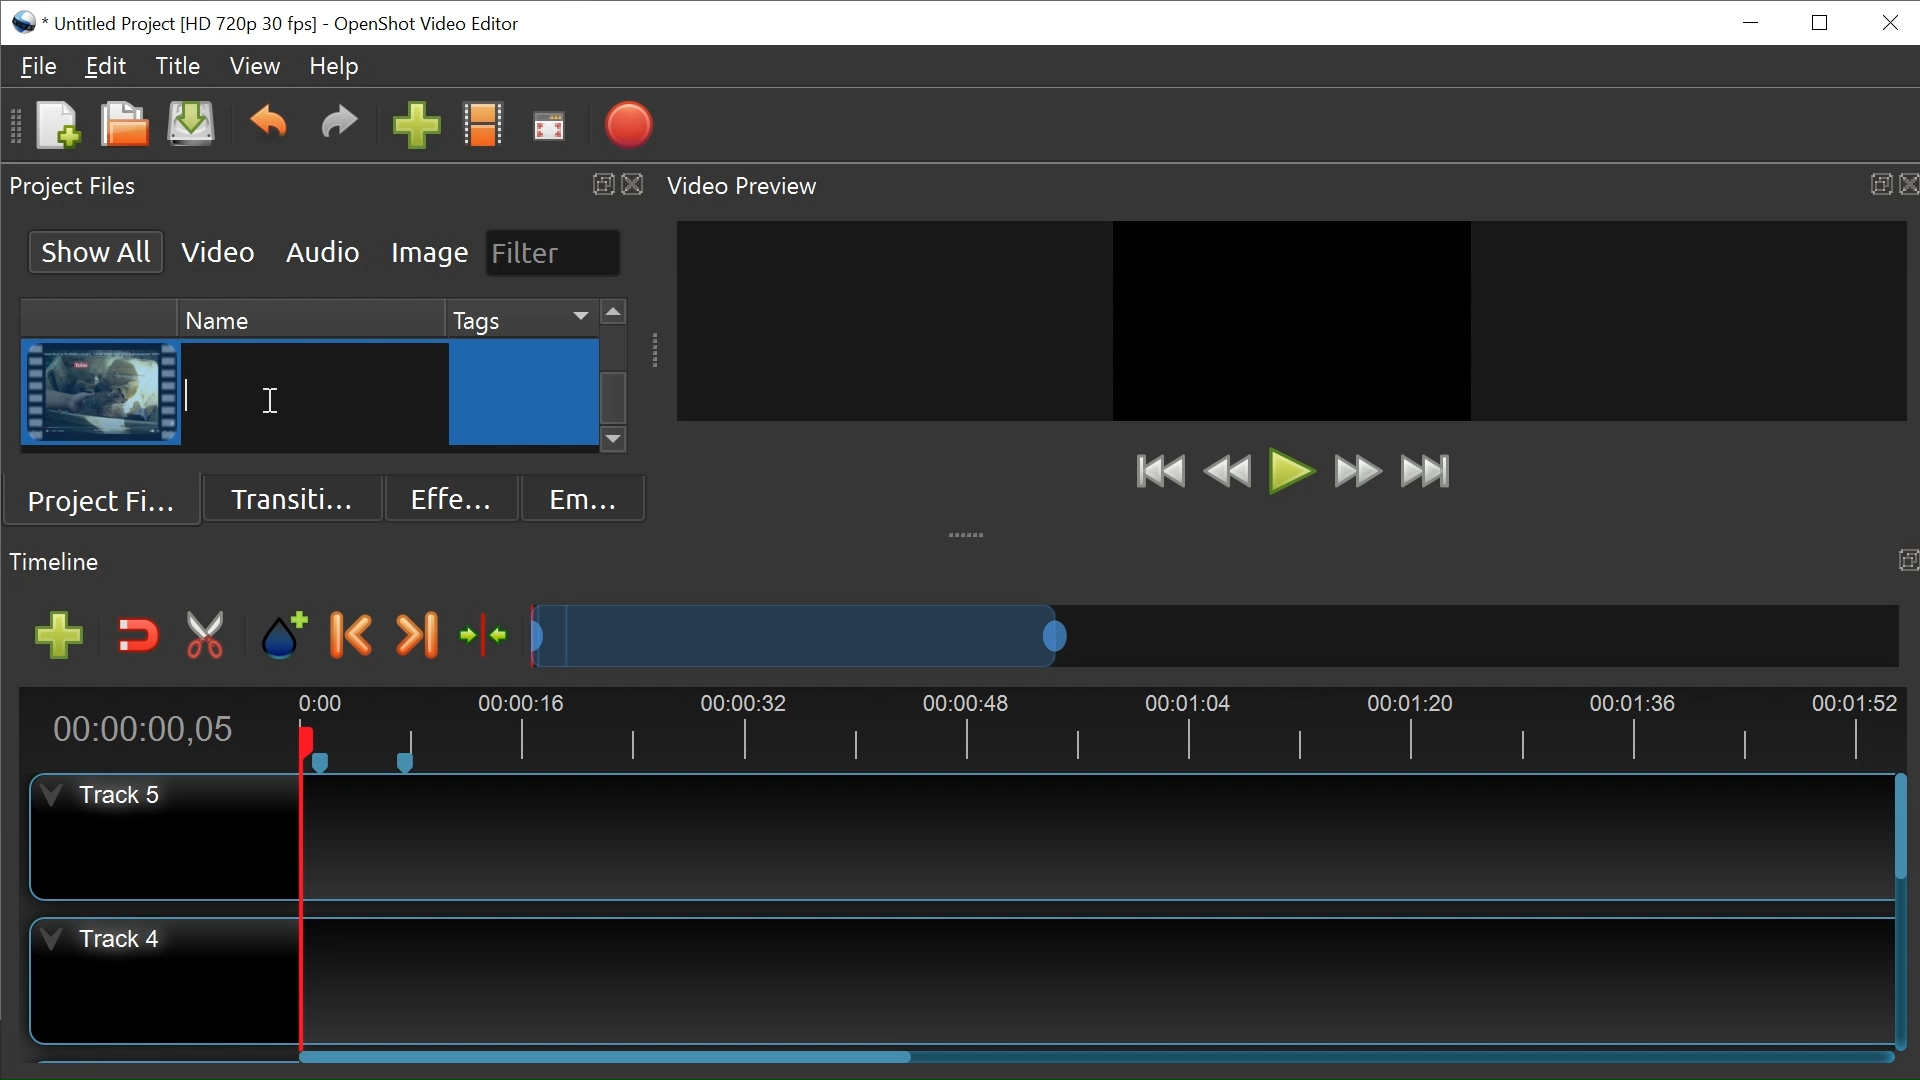 This screenshot has height=1080, width=1920. I want to click on Open Project, so click(119, 124).